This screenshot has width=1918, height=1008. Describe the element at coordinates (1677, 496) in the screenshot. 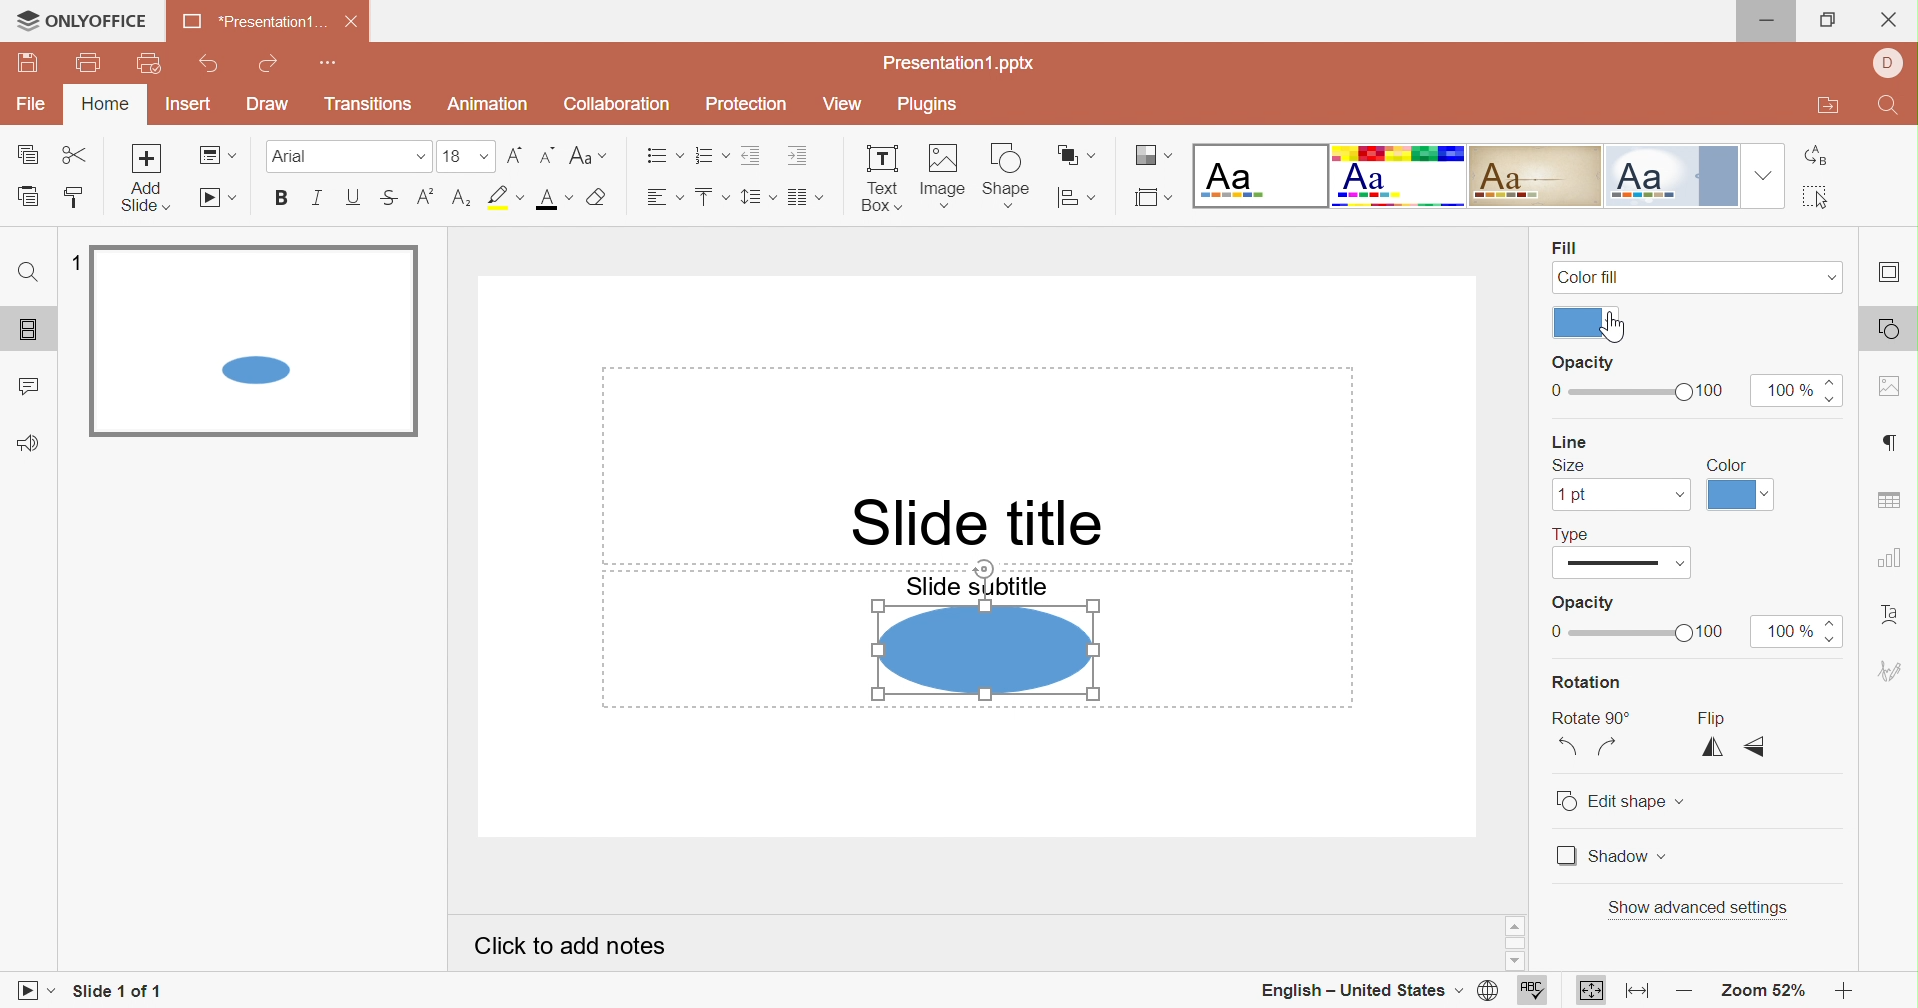

I see `Drop down` at that location.